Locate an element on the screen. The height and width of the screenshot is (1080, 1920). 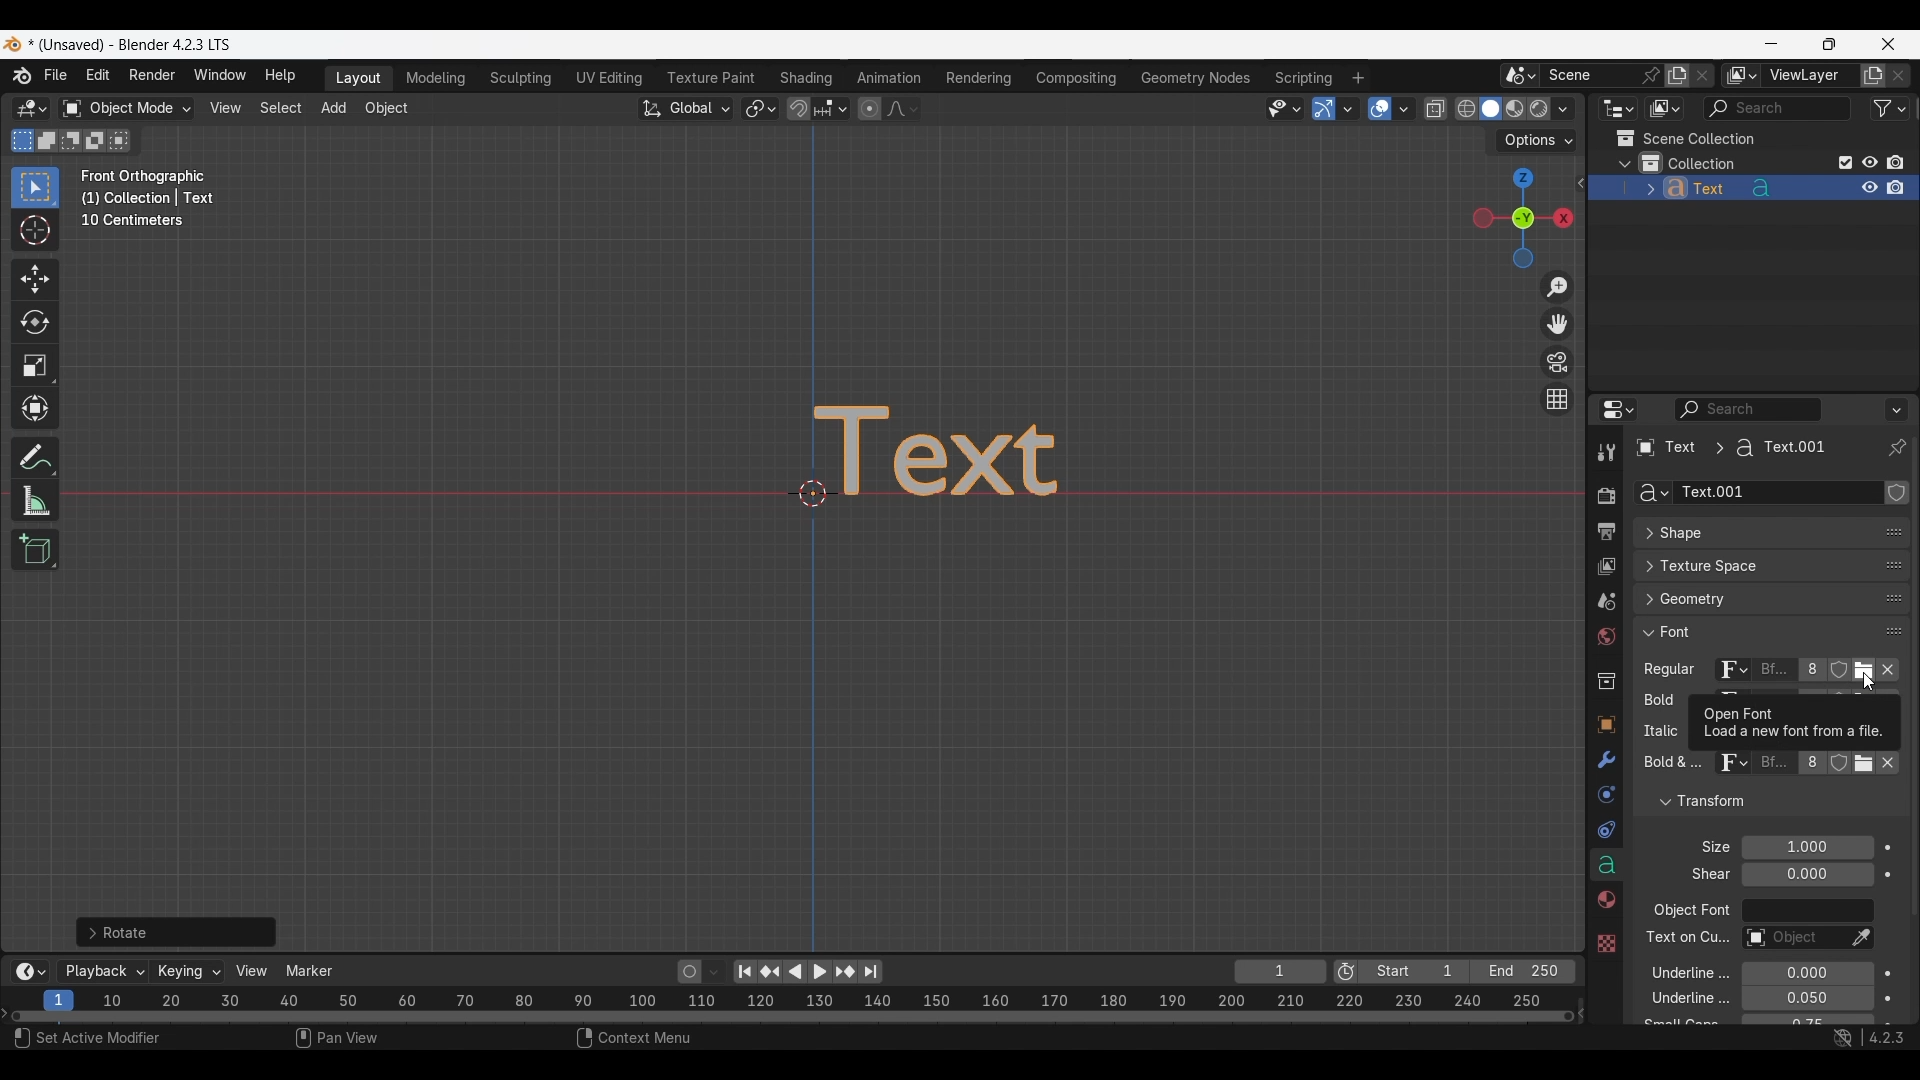
Rendering workspace is located at coordinates (978, 77).